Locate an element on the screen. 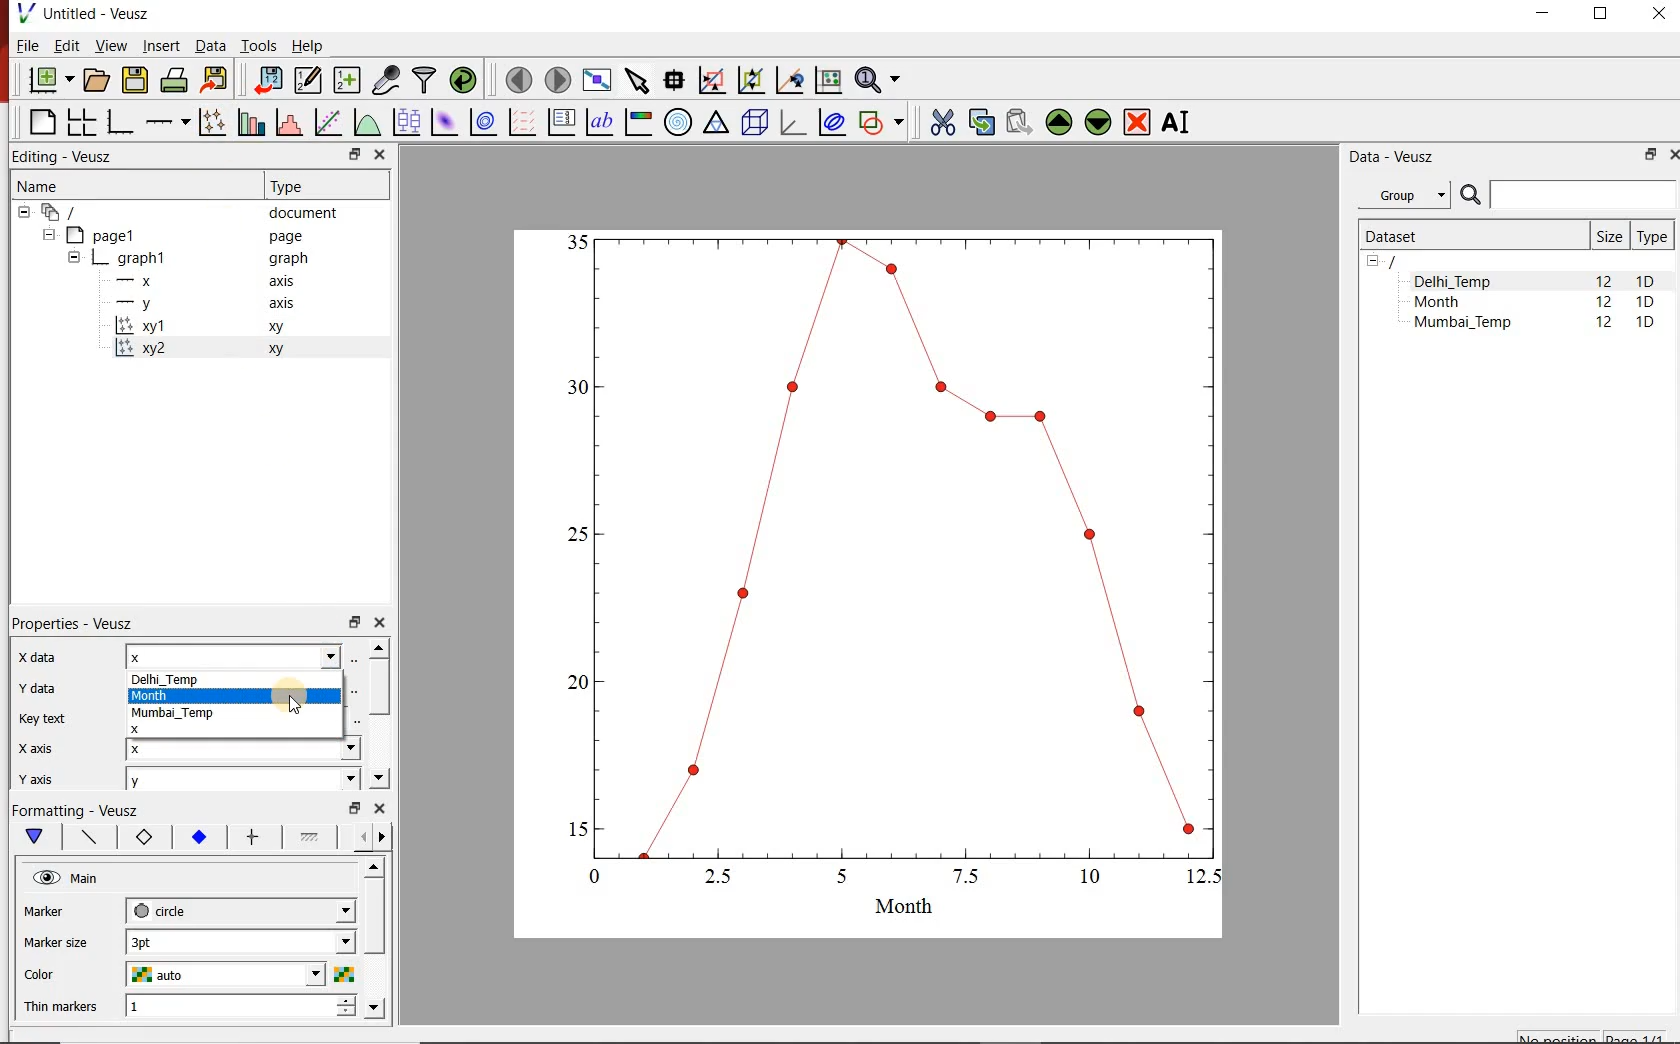 Image resolution: width=1680 pixels, height=1044 pixels. remove the selected widgets is located at coordinates (1138, 122).